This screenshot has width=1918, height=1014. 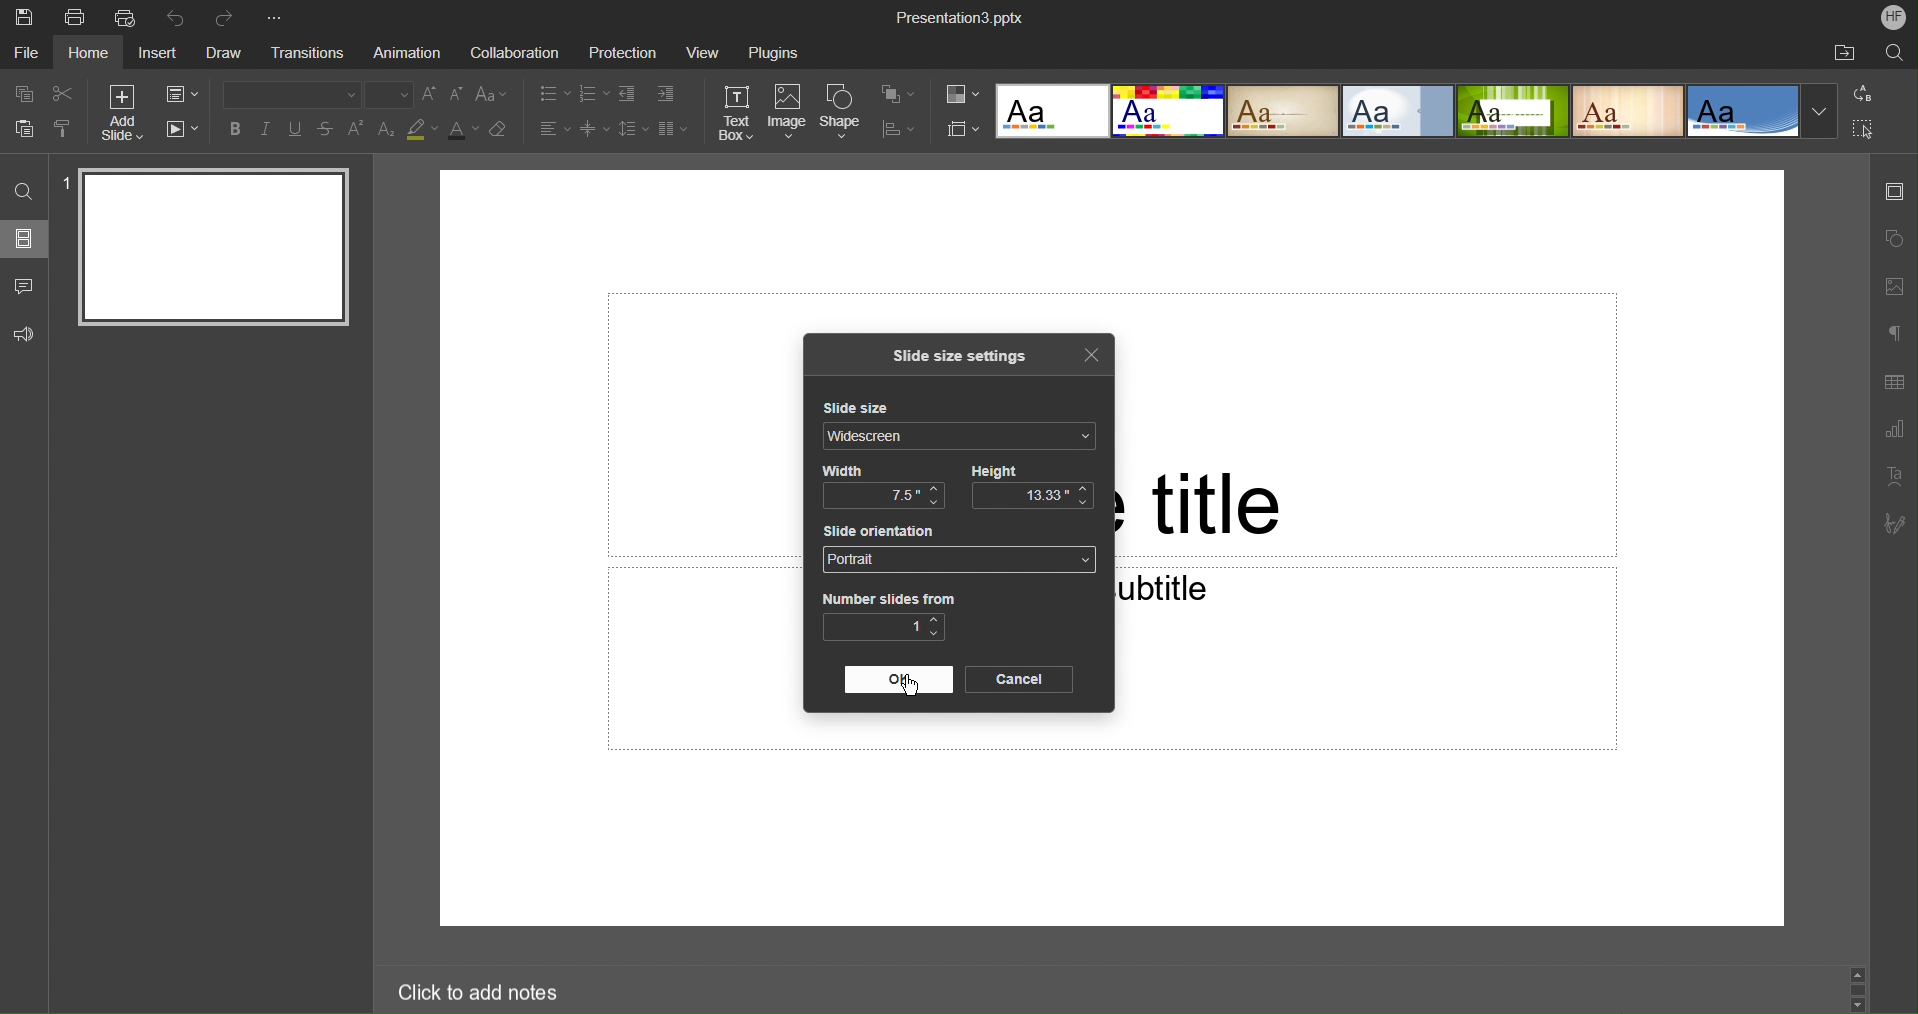 What do you see at coordinates (184, 129) in the screenshot?
I see `Playback` at bounding box center [184, 129].